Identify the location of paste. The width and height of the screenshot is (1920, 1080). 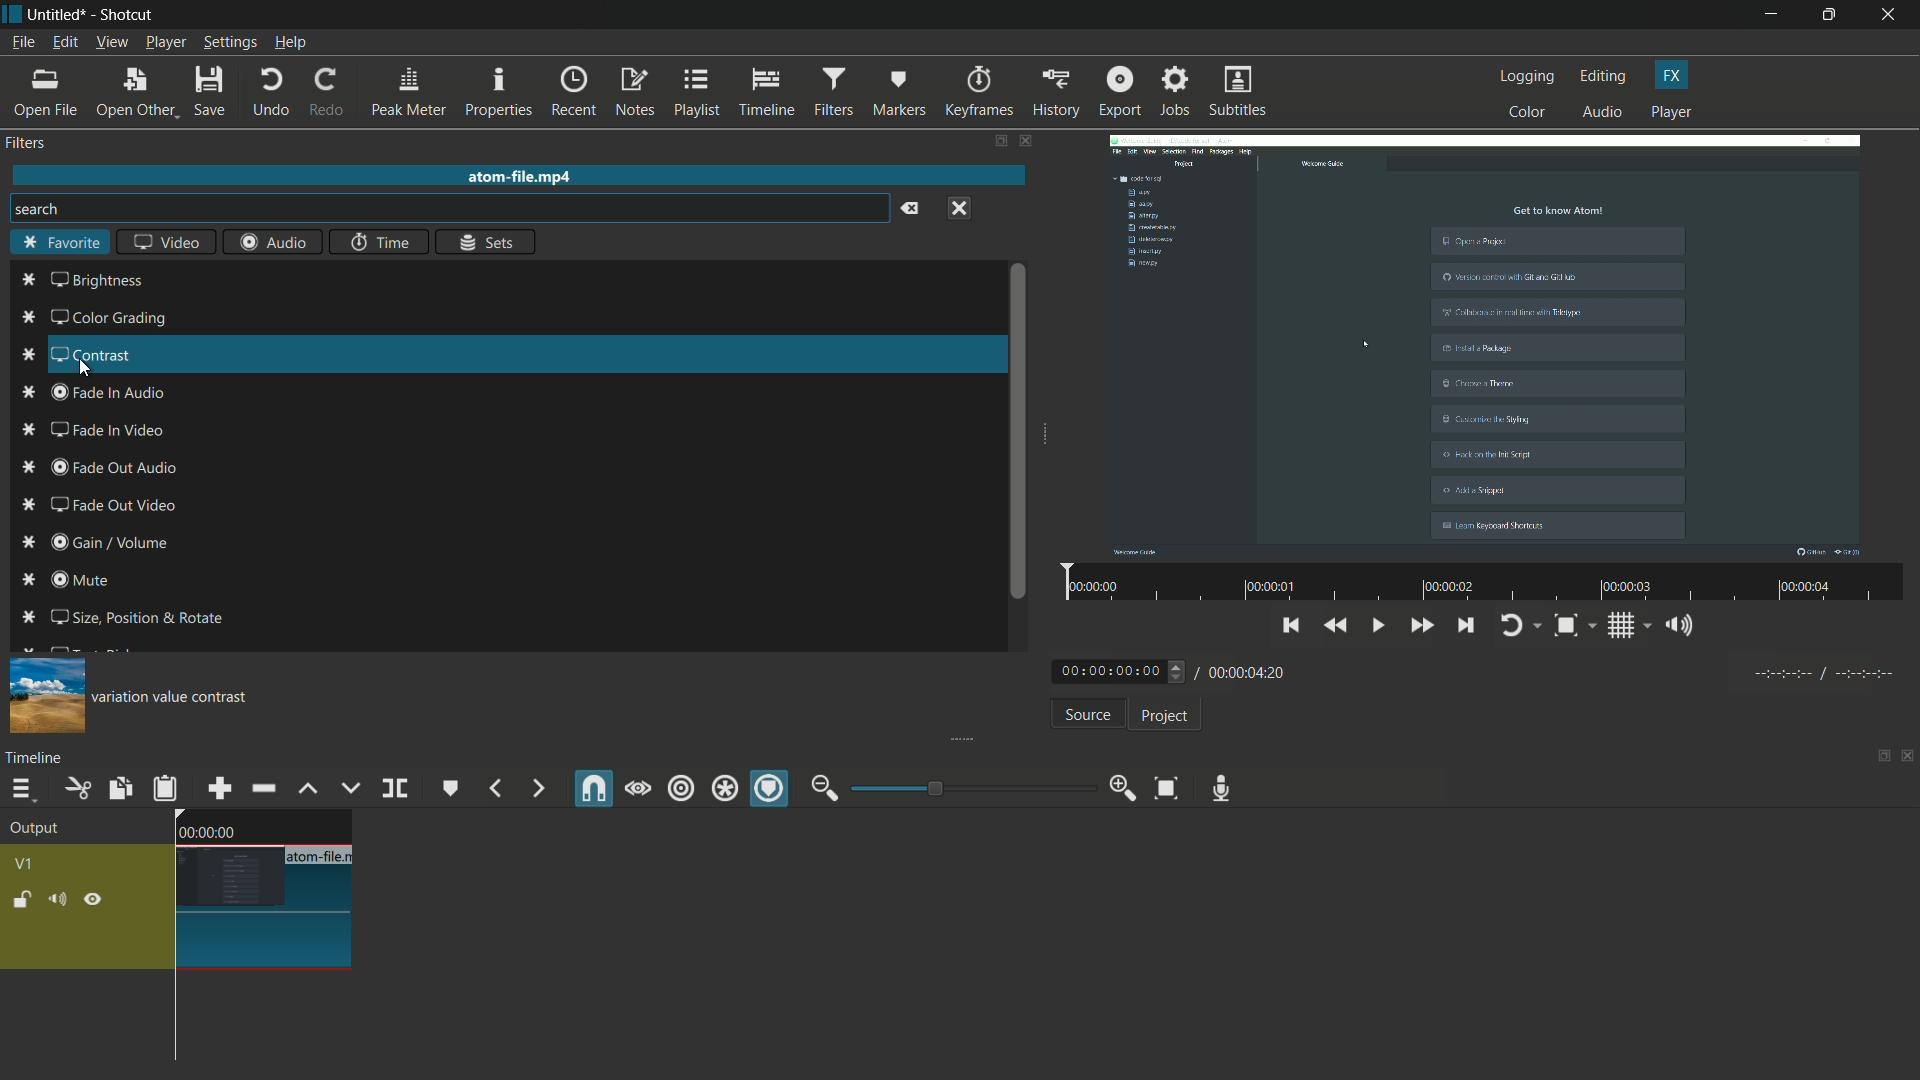
(165, 788).